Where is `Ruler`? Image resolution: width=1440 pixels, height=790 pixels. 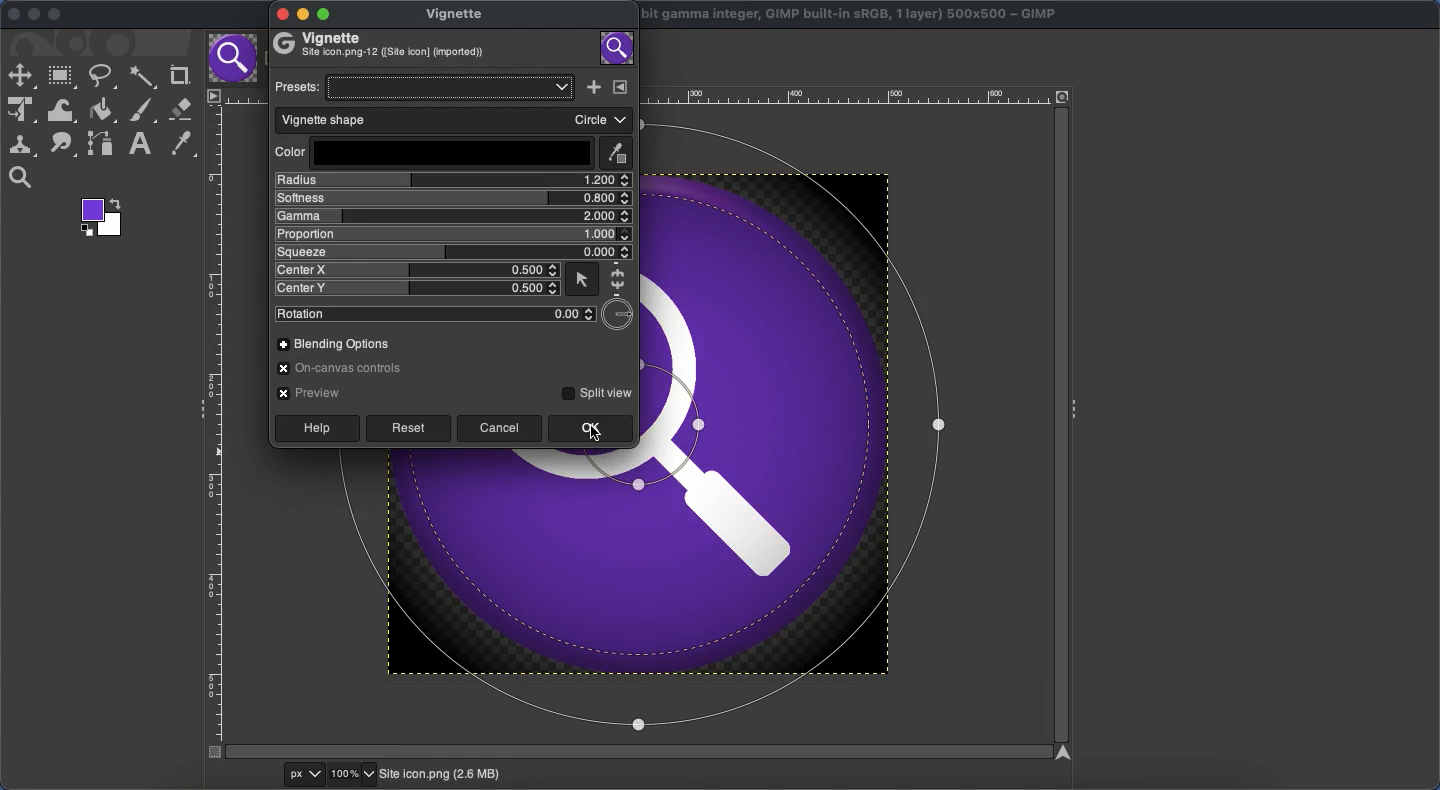
Ruler is located at coordinates (215, 432).